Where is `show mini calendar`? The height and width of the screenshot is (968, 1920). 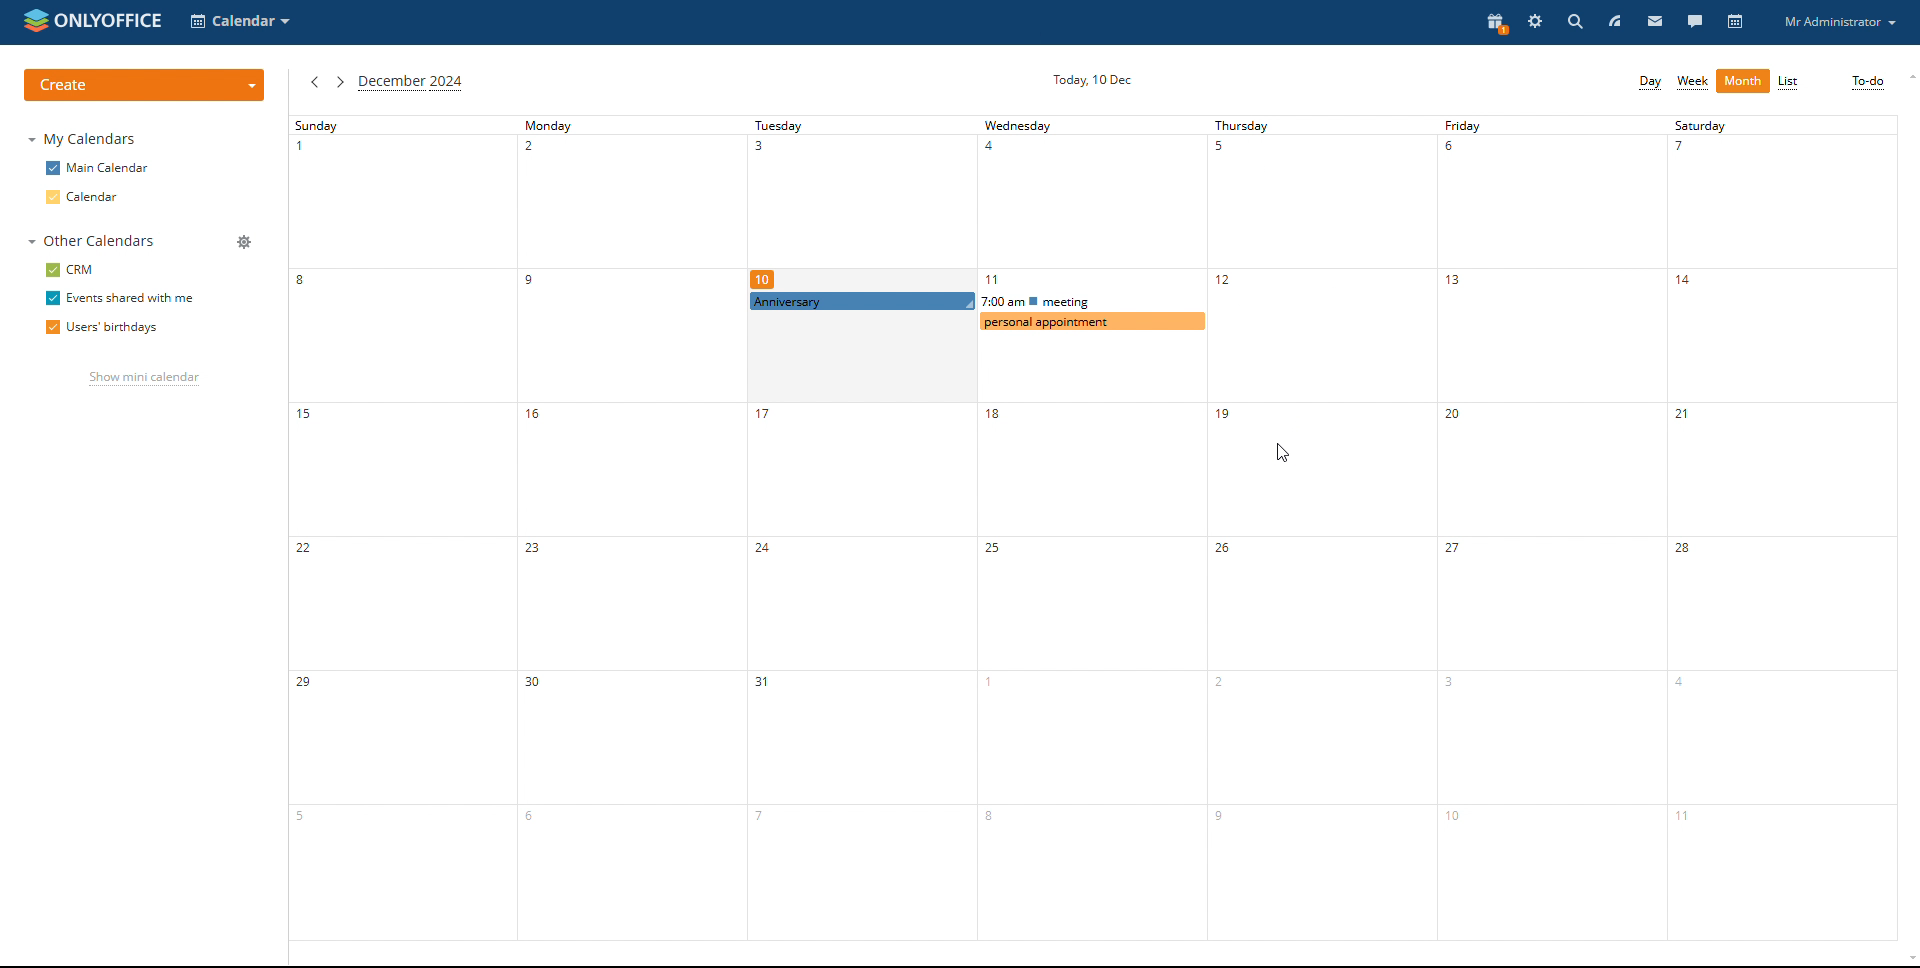 show mini calendar is located at coordinates (143, 380).